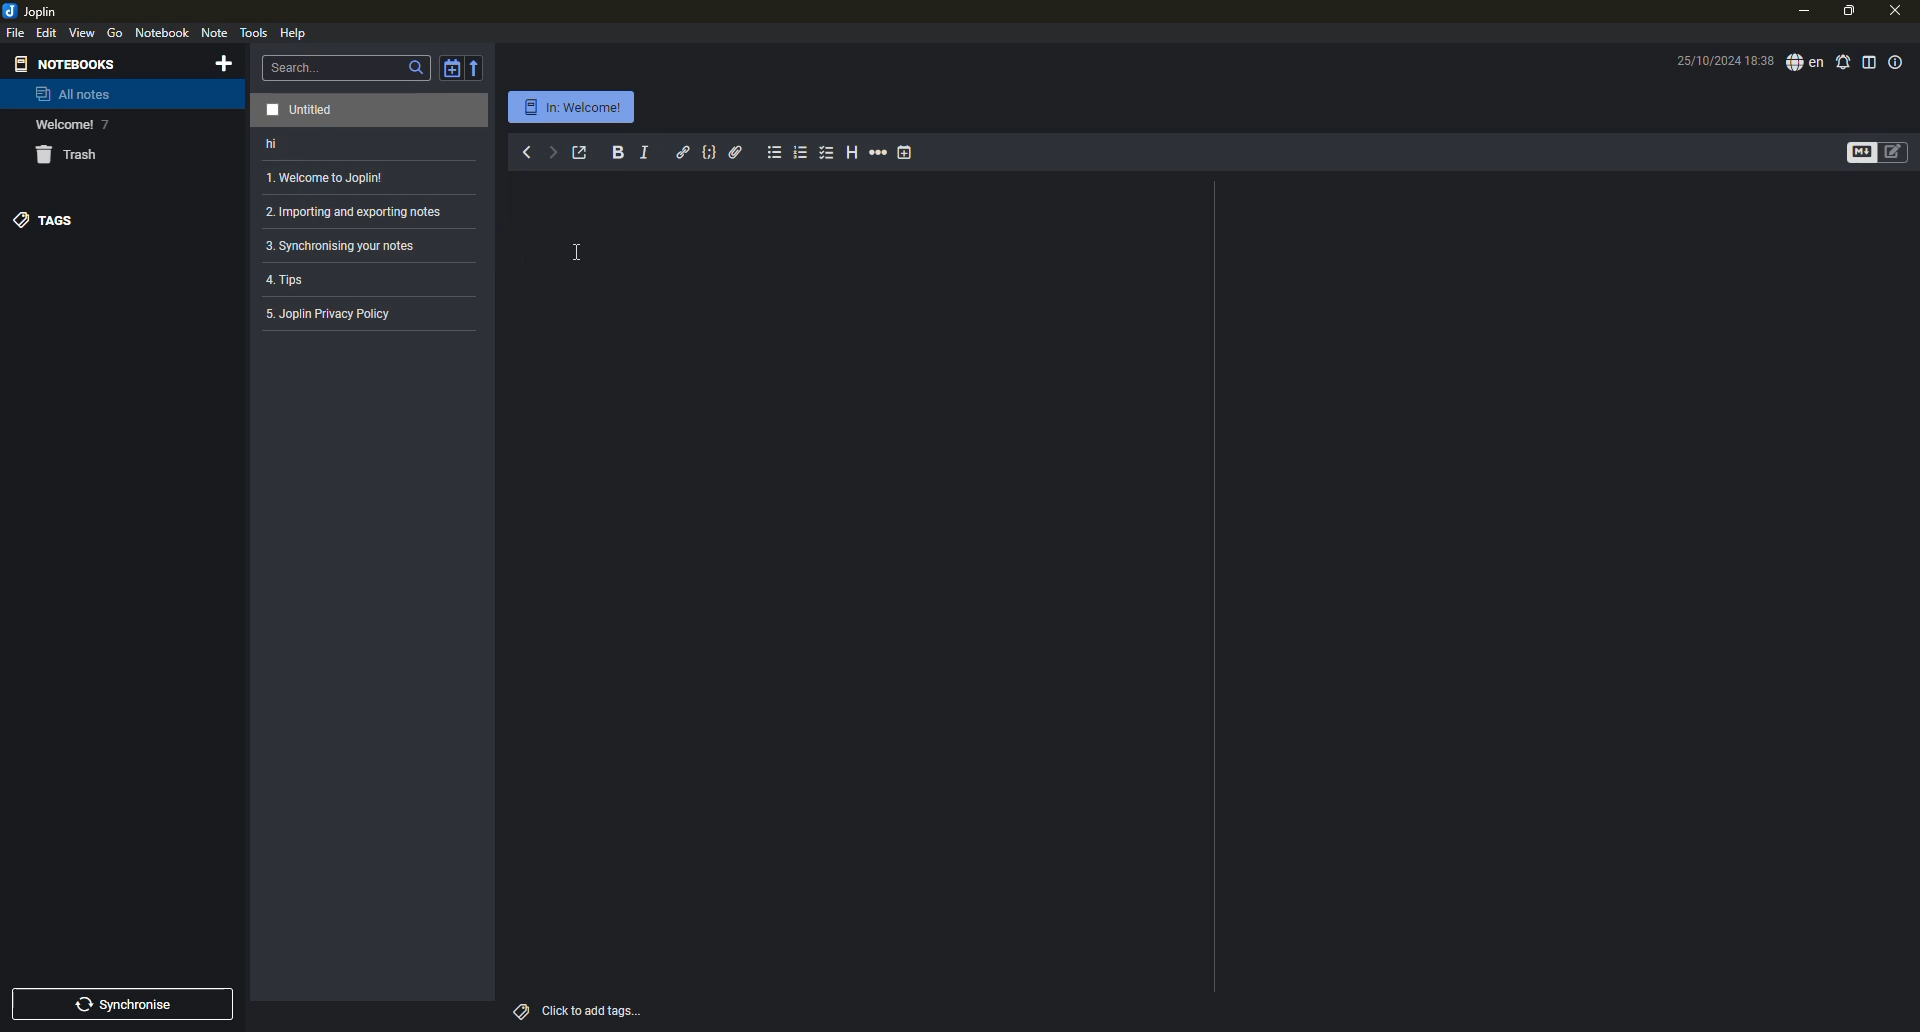  What do you see at coordinates (645, 152) in the screenshot?
I see `italic` at bounding box center [645, 152].